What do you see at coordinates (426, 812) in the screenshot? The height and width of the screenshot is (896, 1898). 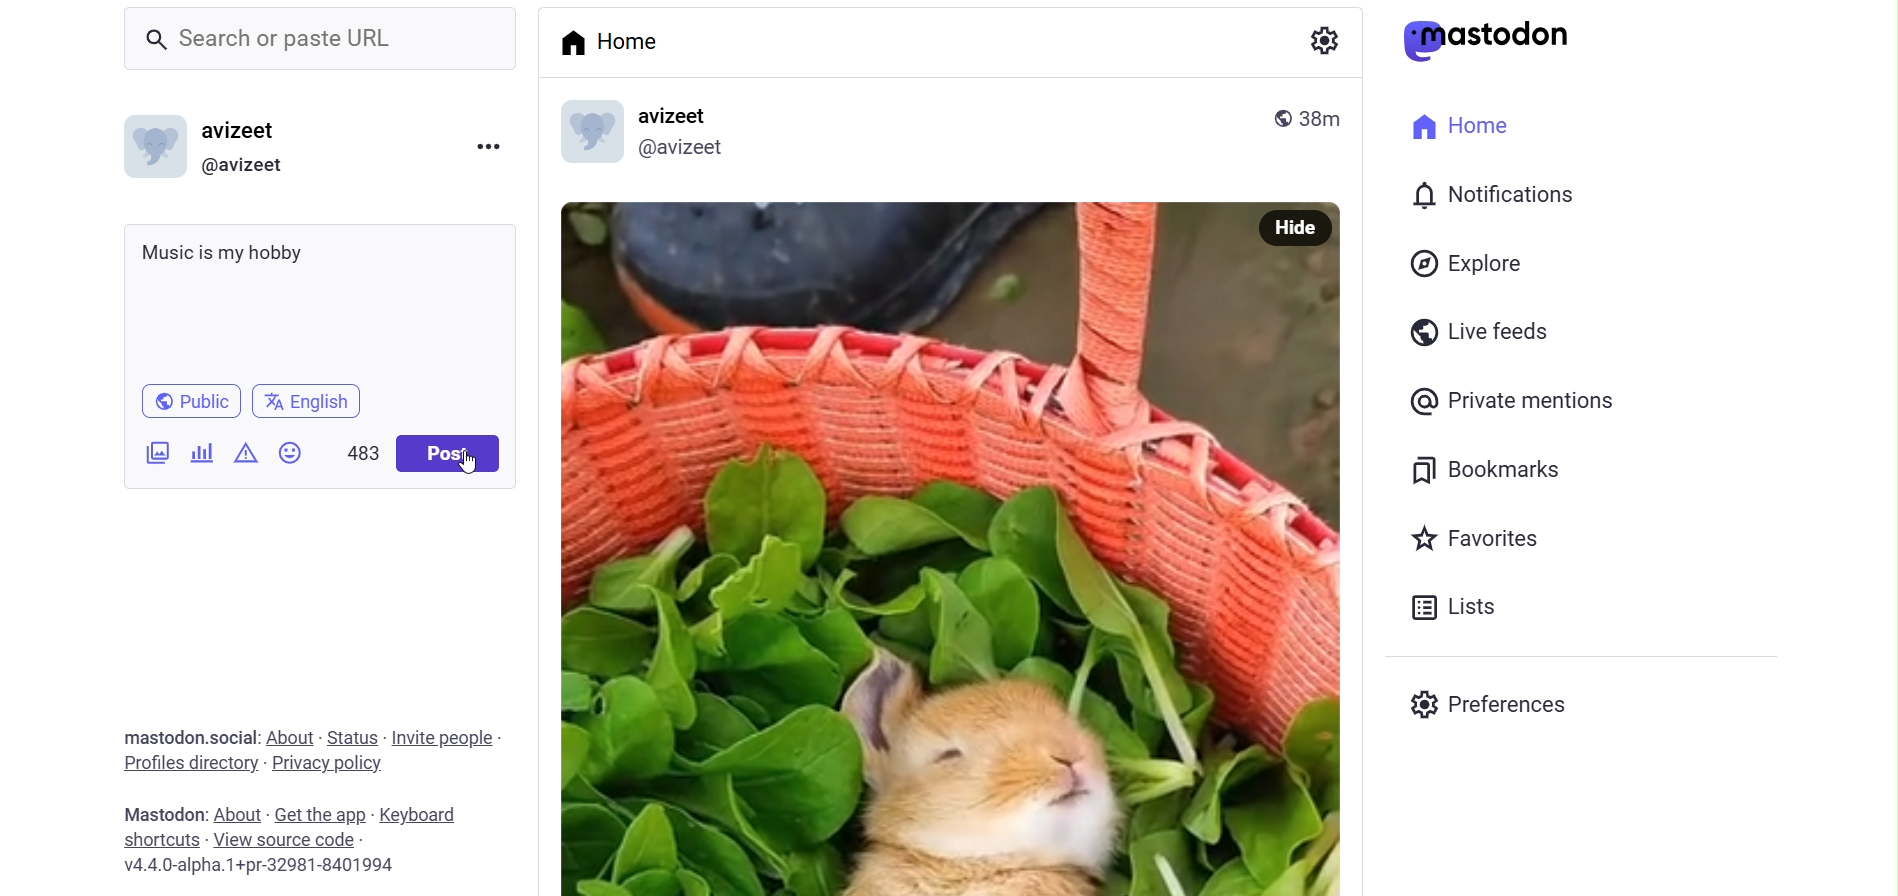 I see `Keyboard` at bounding box center [426, 812].